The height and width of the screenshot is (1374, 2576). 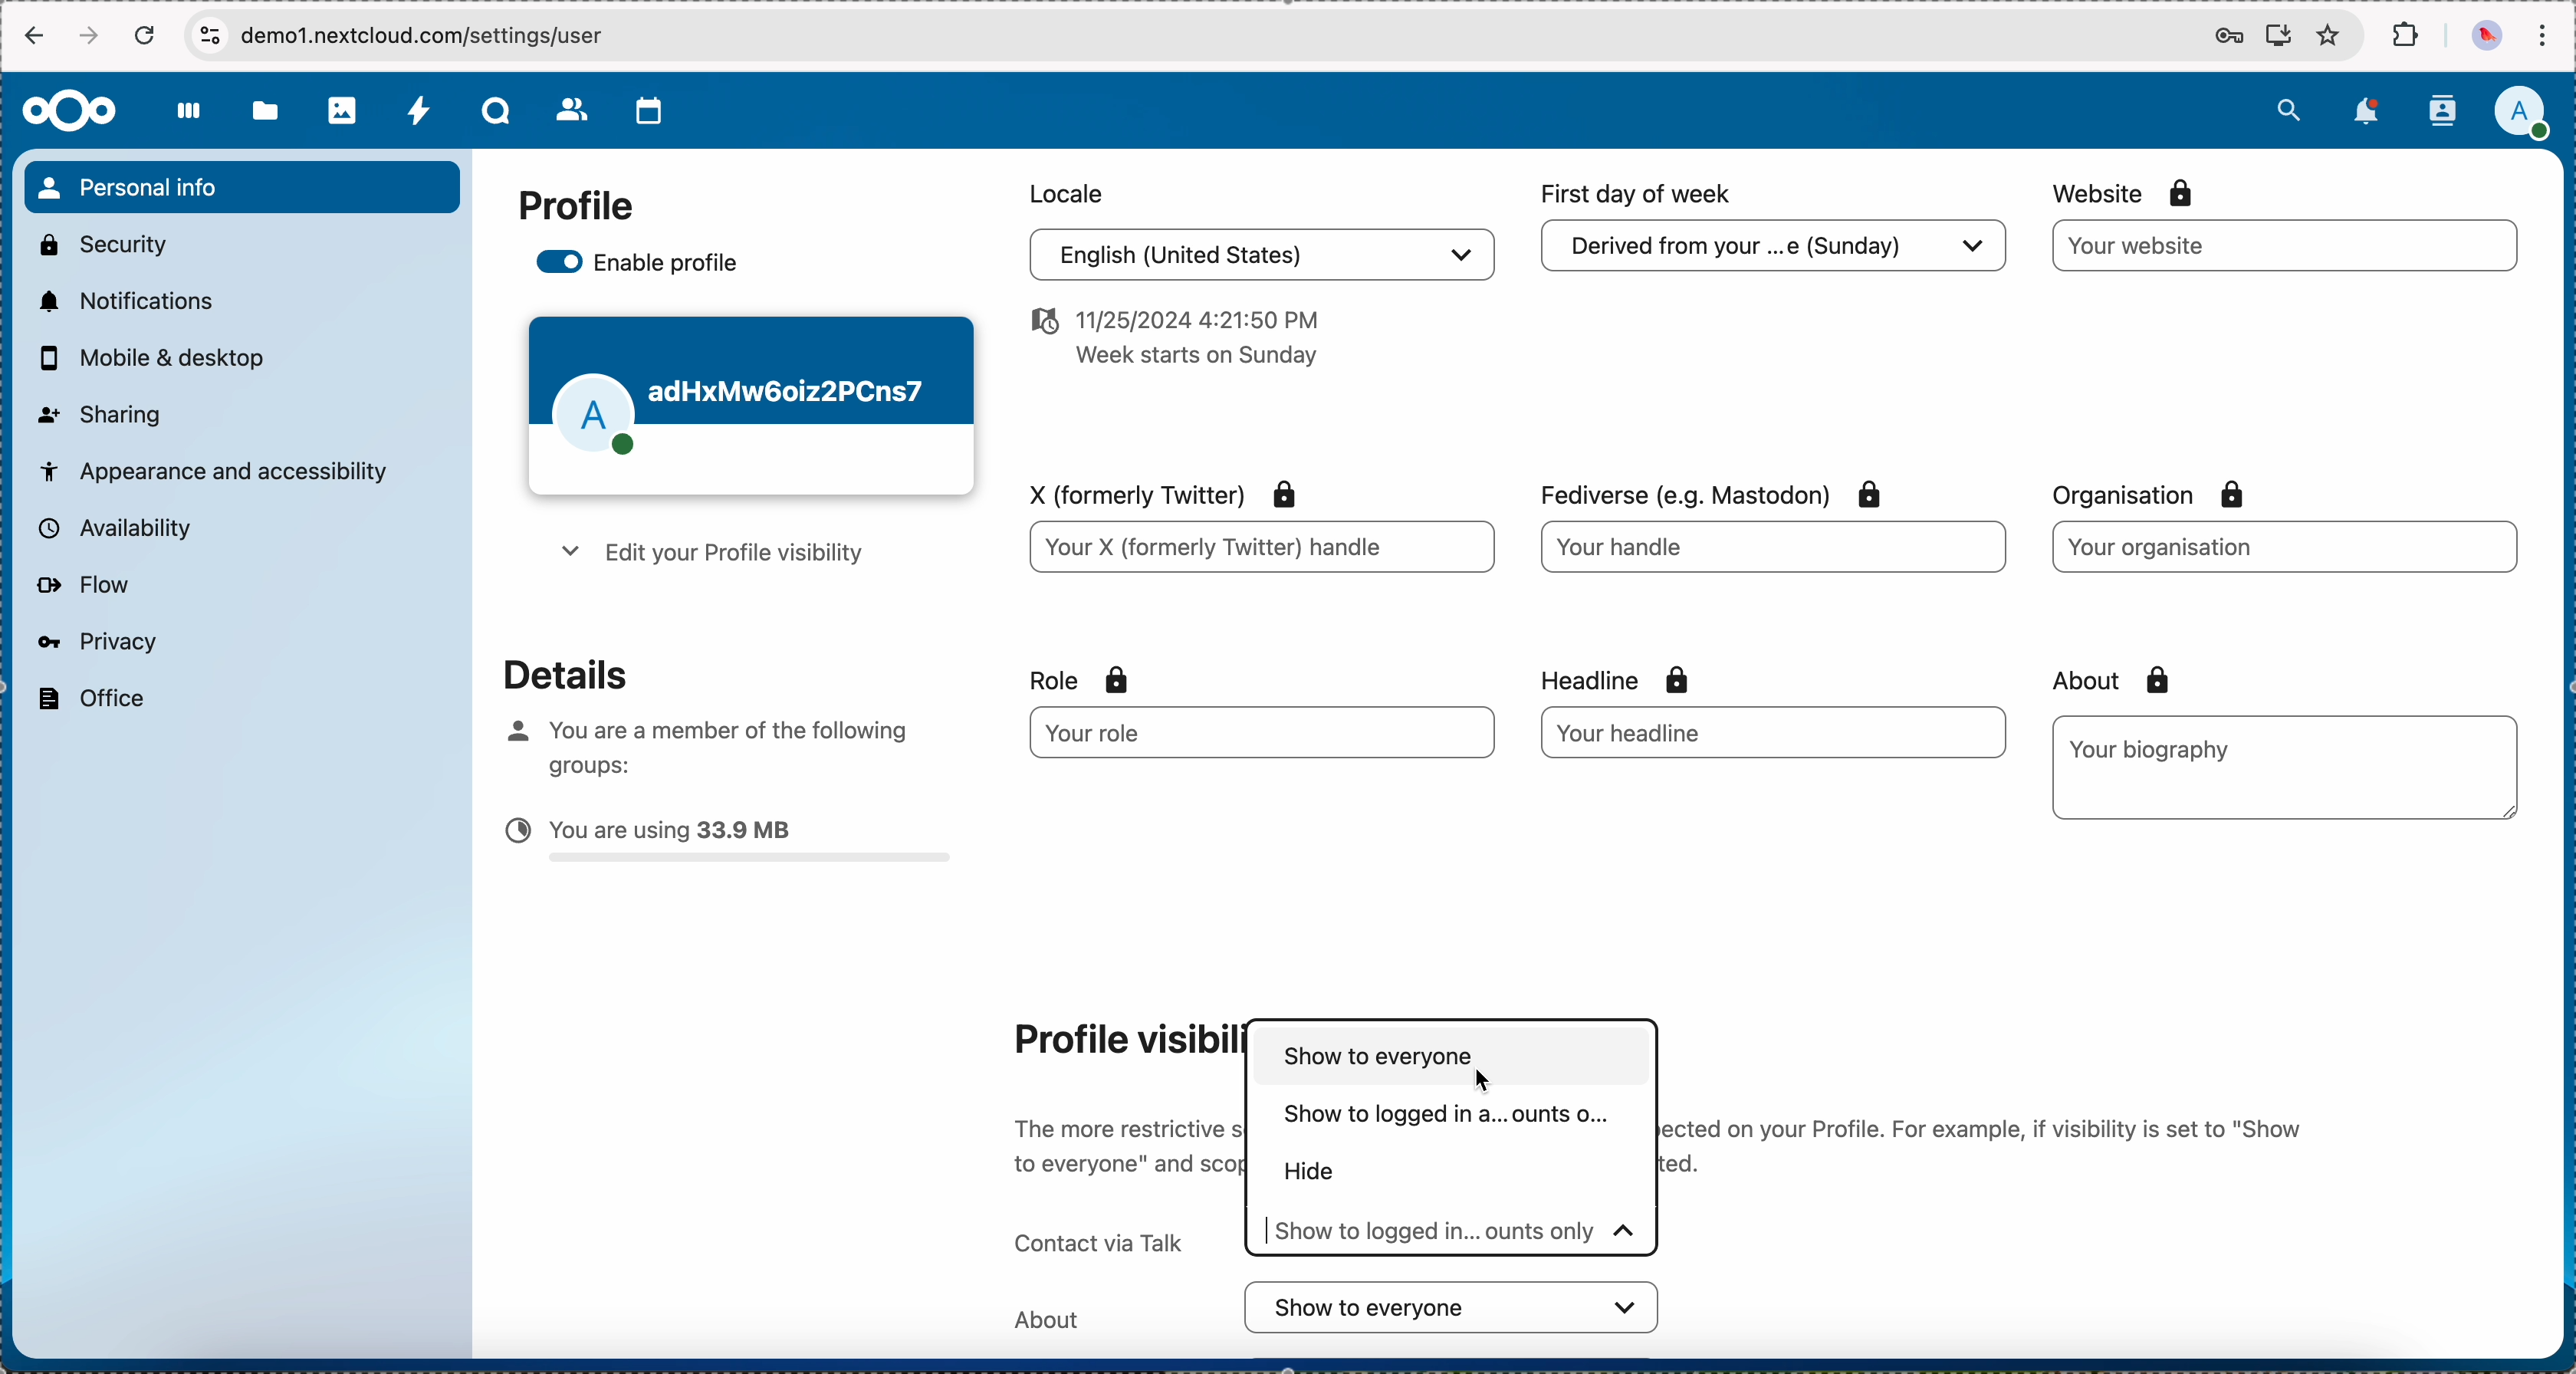 What do you see at coordinates (241, 187) in the screenshot?
I see `personal info` at bounding box center [241, 187].